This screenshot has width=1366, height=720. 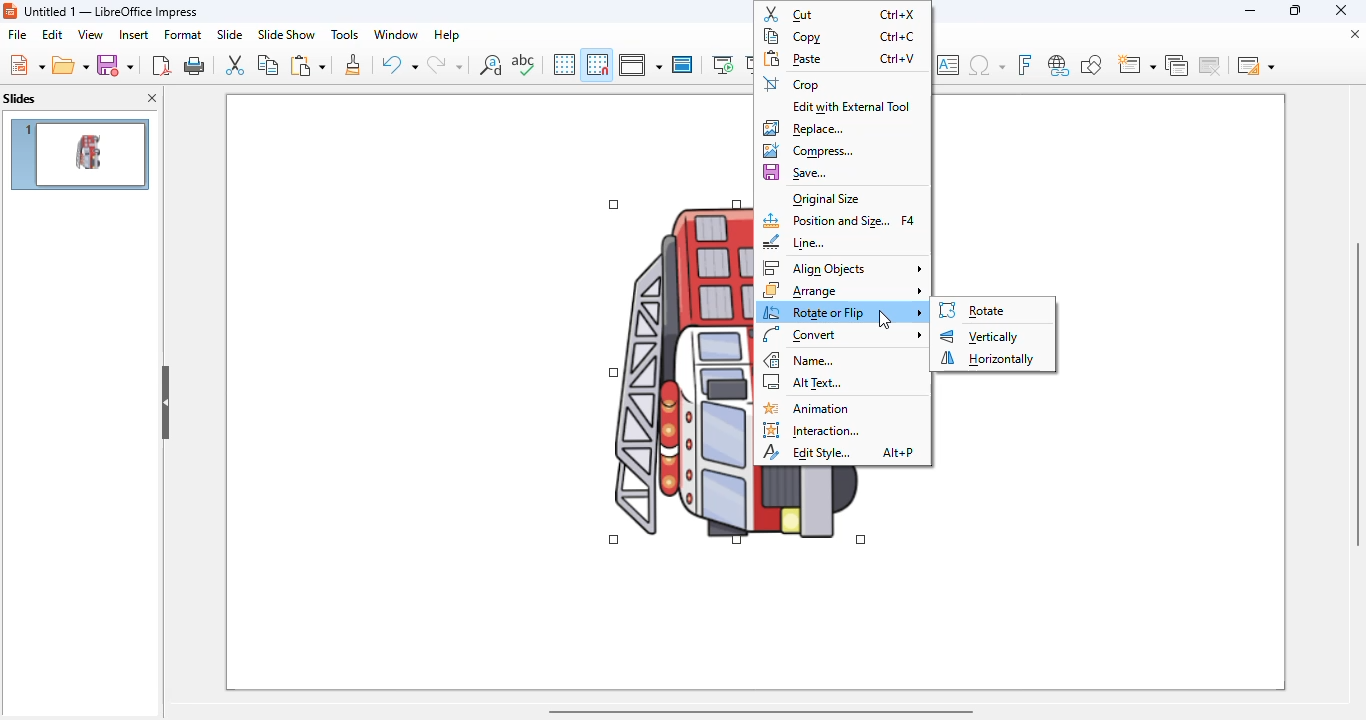 I want to click on slides, so click(x=20, y=99).